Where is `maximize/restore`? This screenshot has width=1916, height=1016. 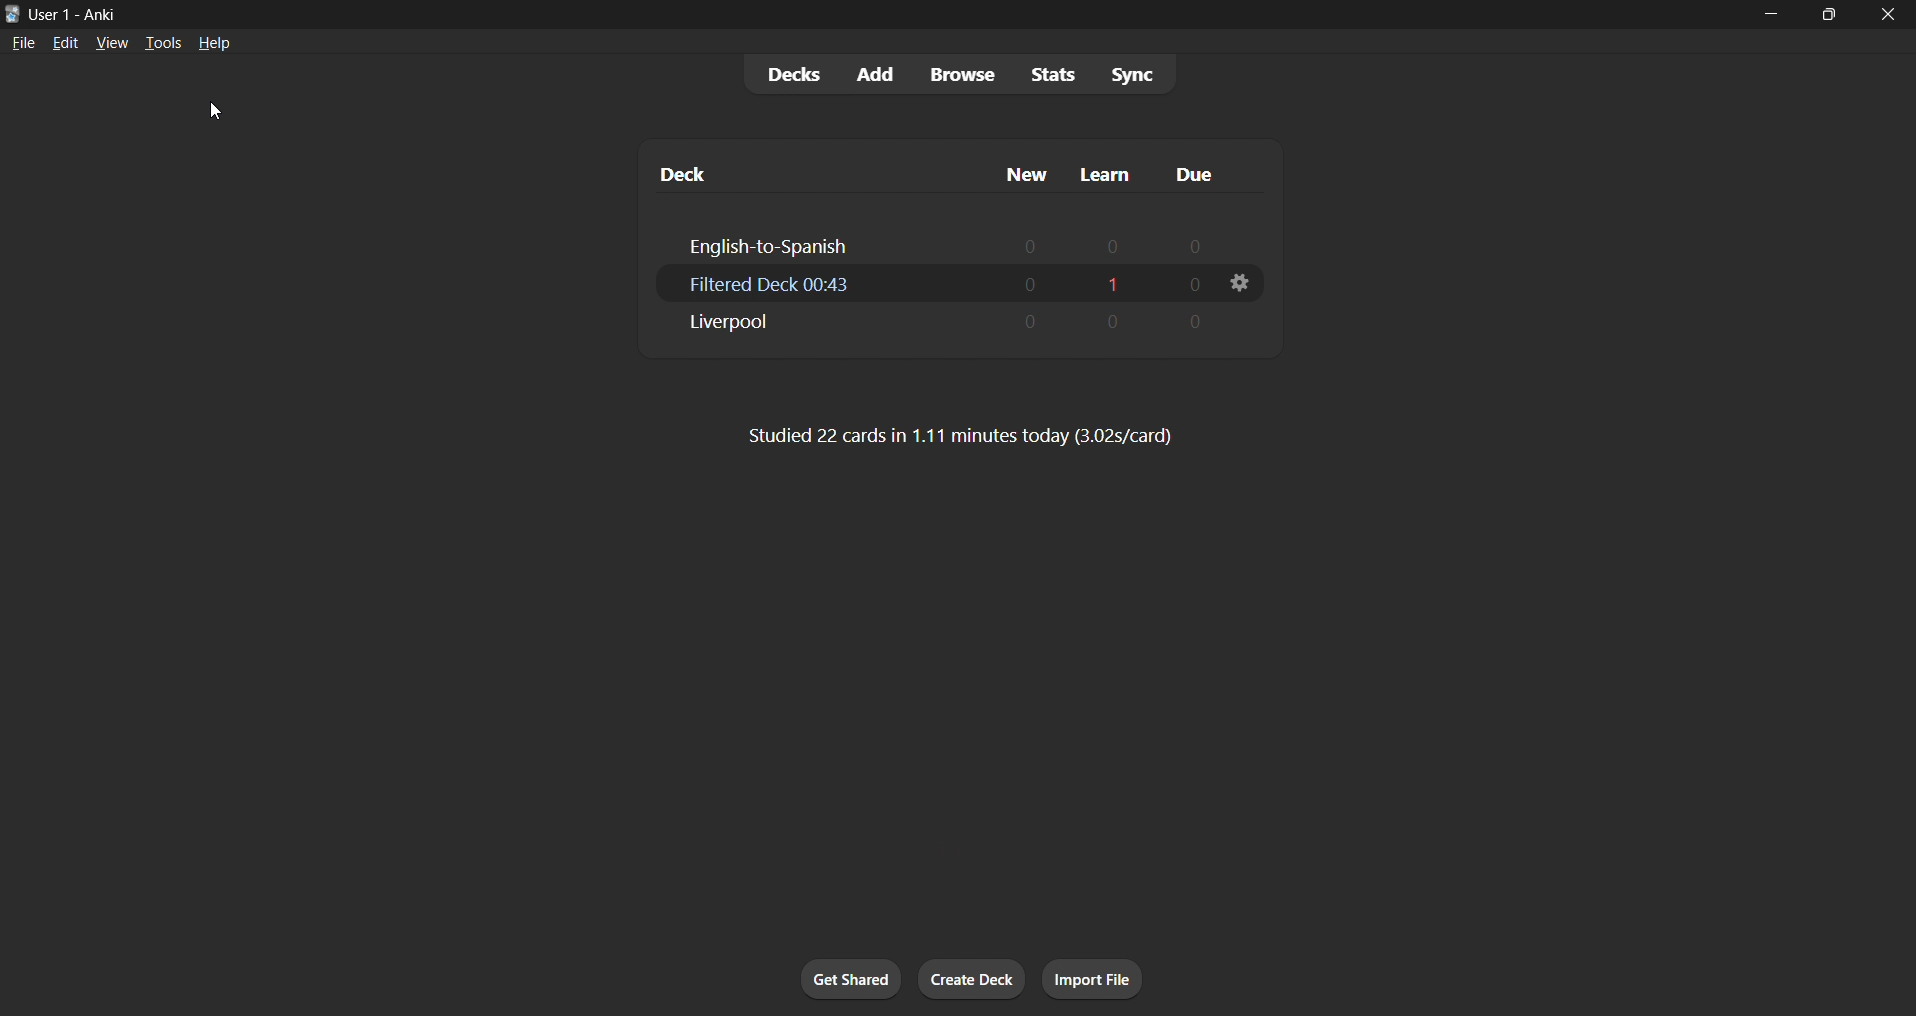 maximize/restore is located at coordinates (1823, 13).